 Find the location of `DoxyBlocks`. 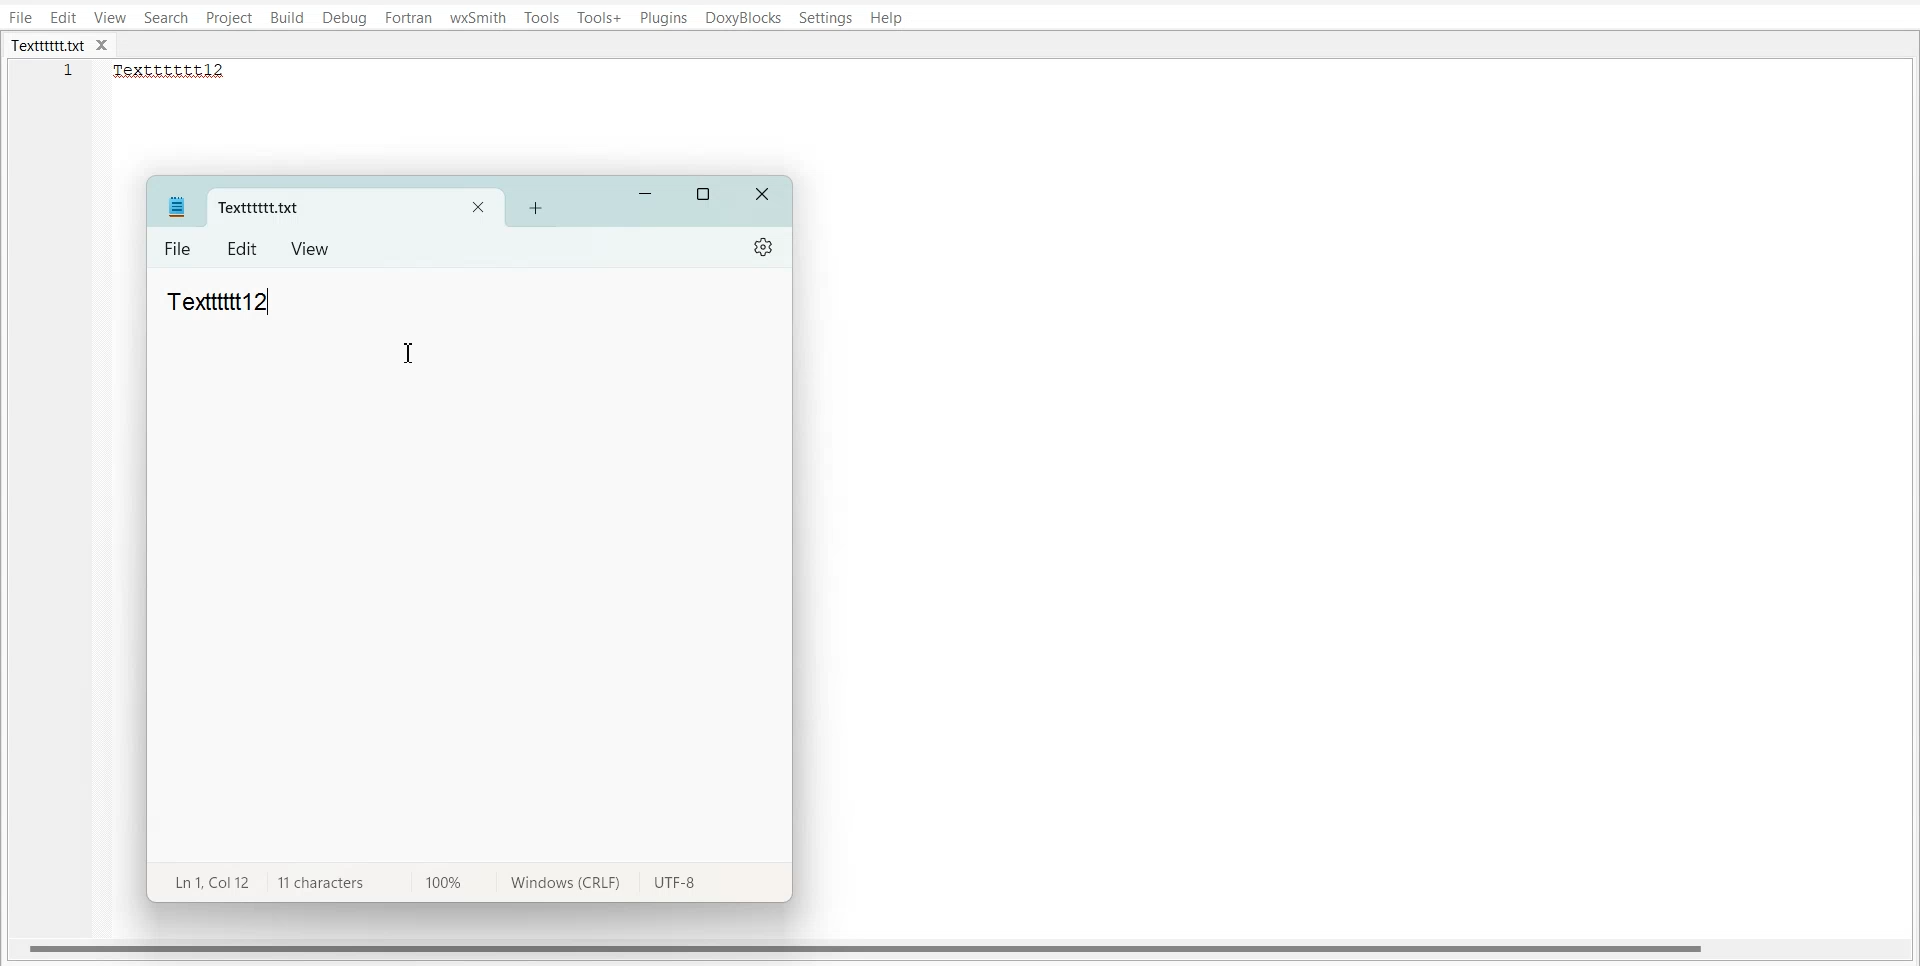

DoxyBlocks is located at coordinates (743, 19).